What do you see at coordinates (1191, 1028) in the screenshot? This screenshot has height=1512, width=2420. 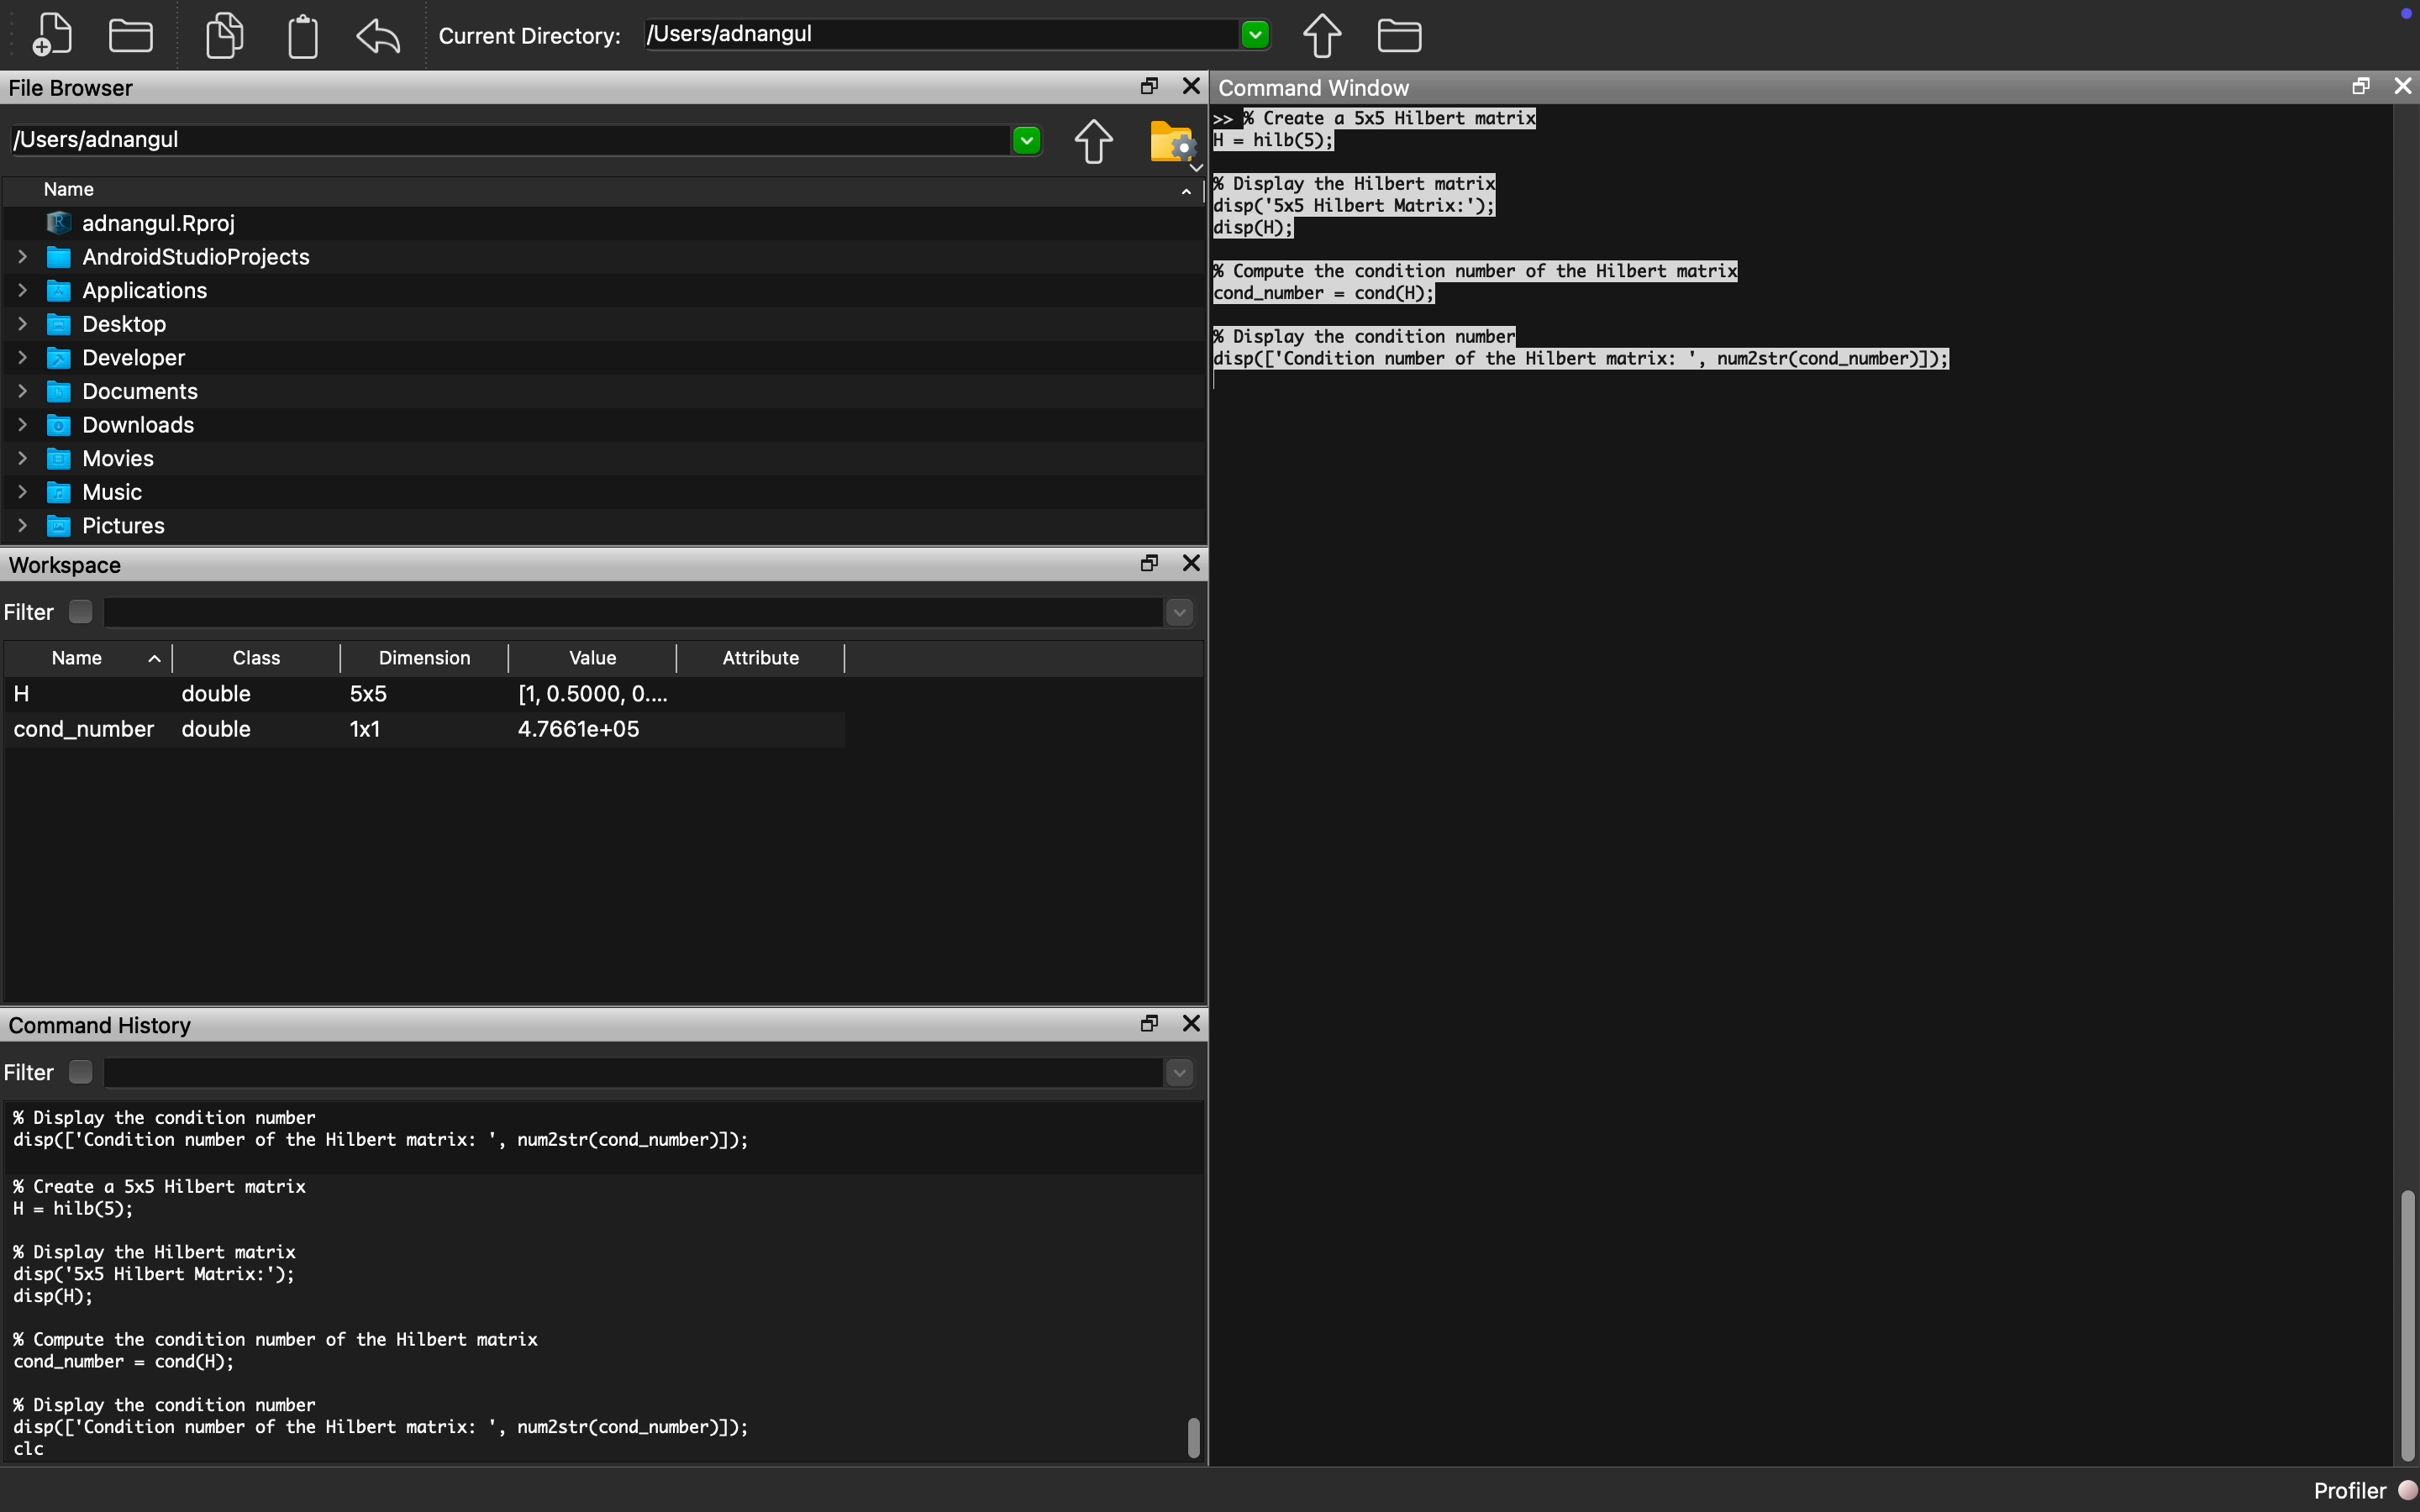 I see `Close` at bounding box center [1191, 1028].